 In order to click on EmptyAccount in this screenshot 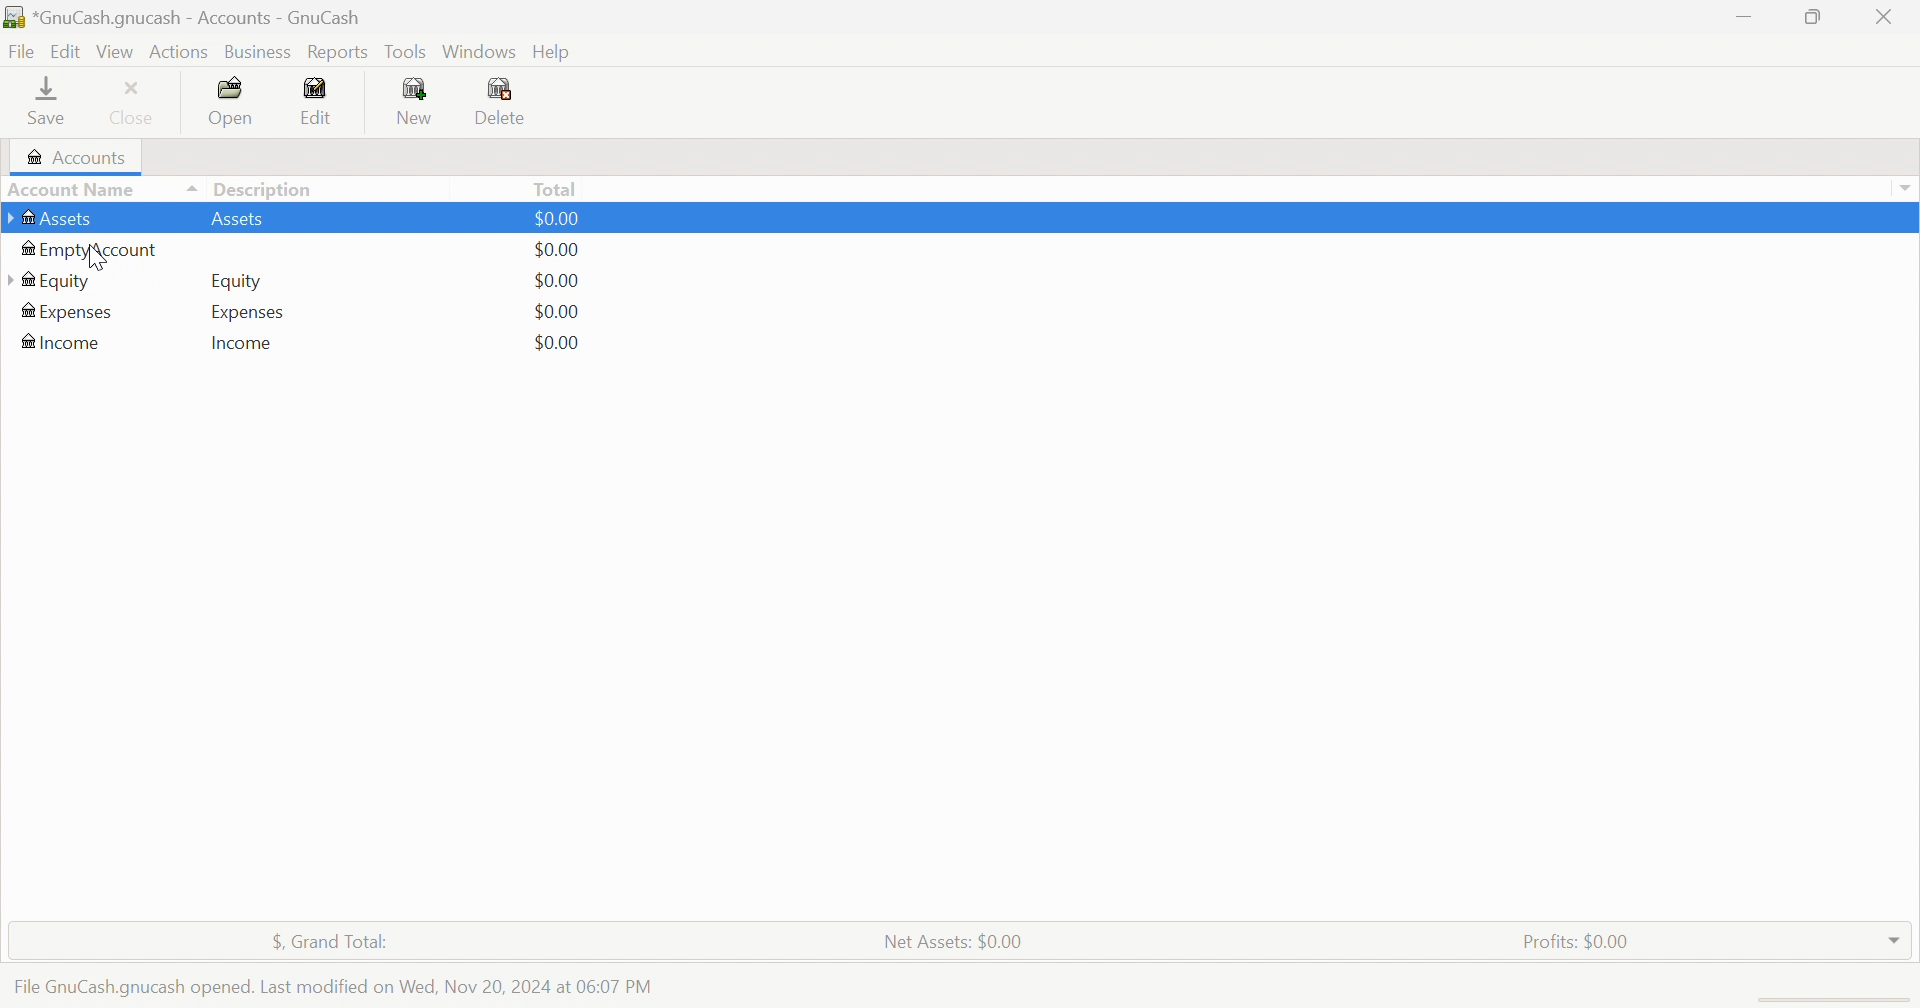, I will do `click(92, 251)`.